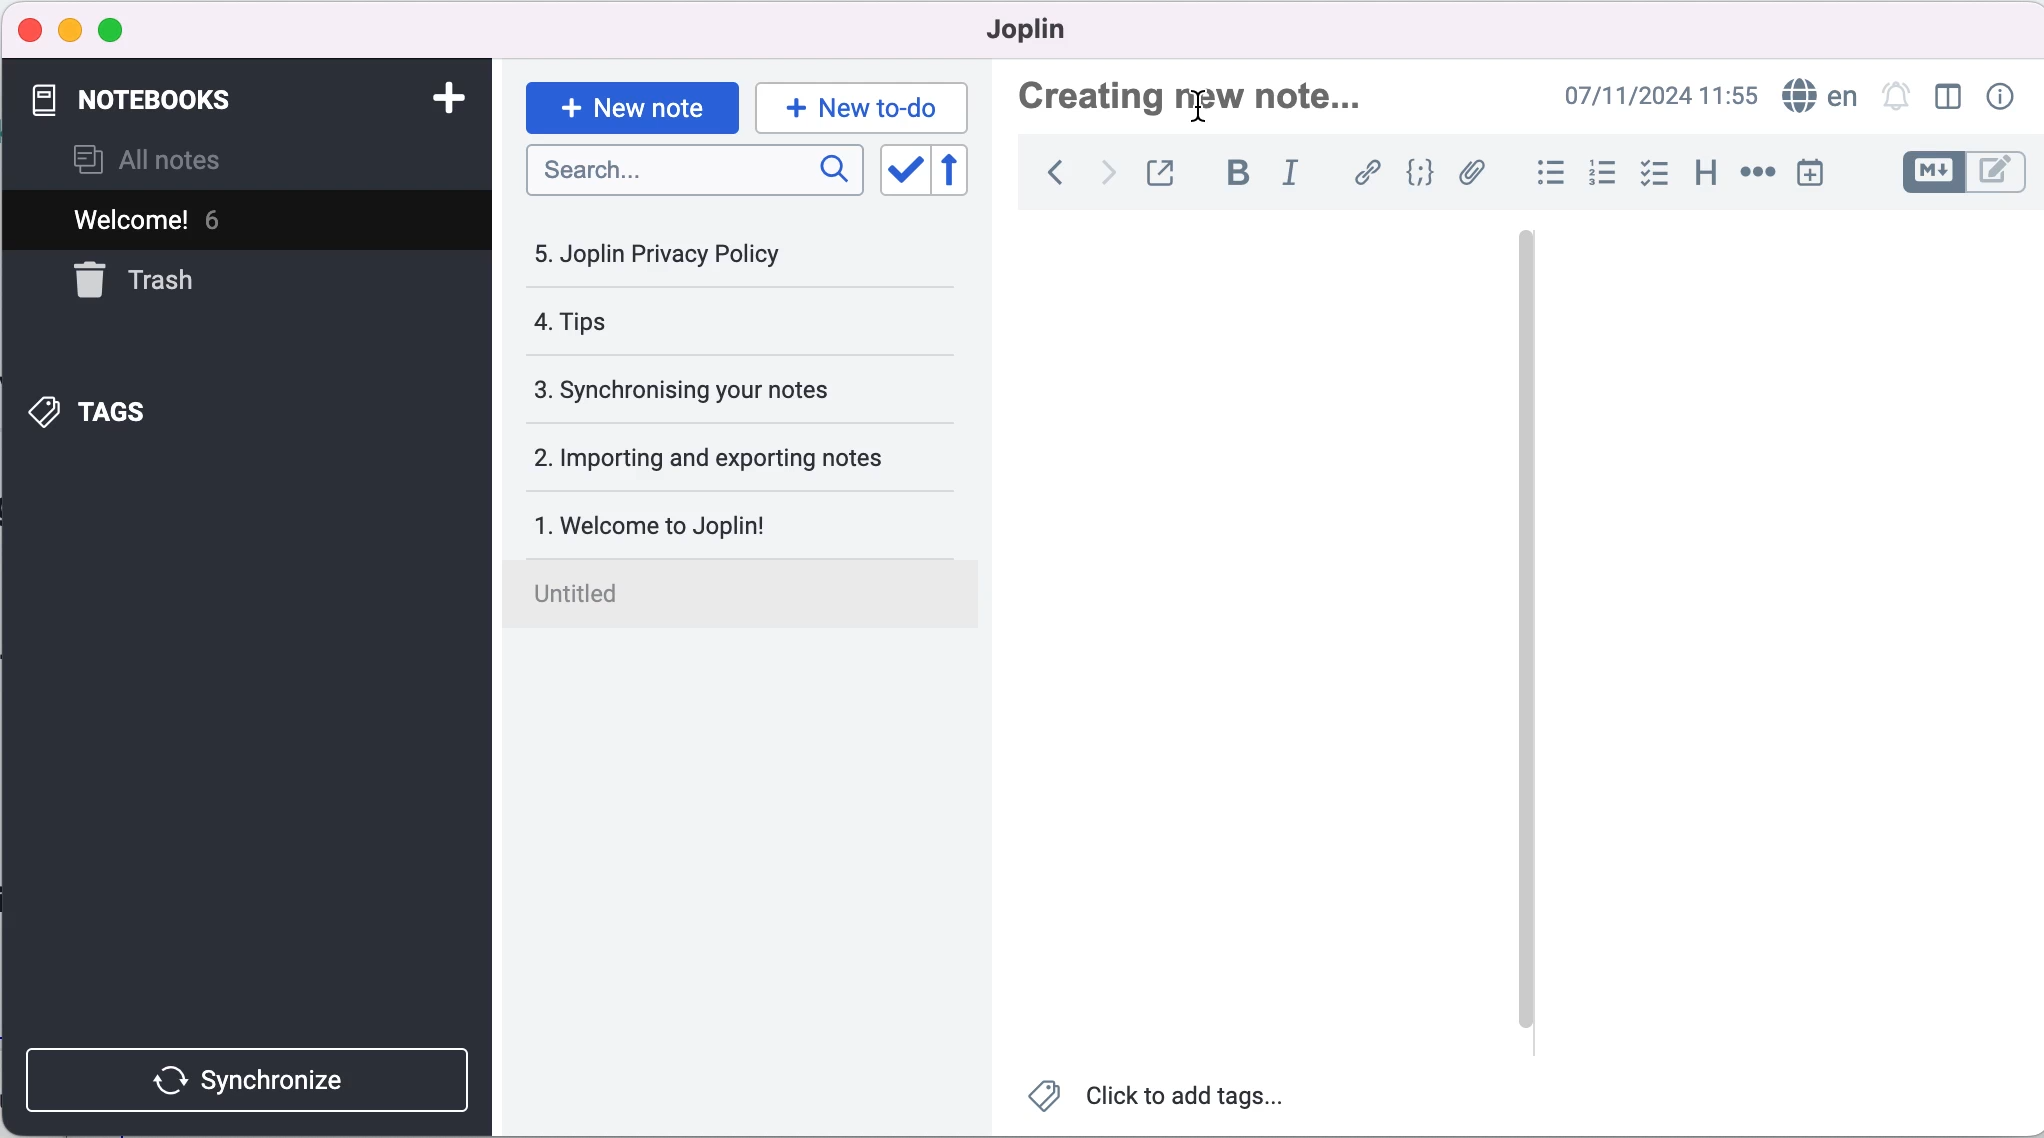 This screenshot has width=2044, height=1138. Describe the element at coordinates (1948, 98) in the screenshot. I see `toggle editor layout` at that location.